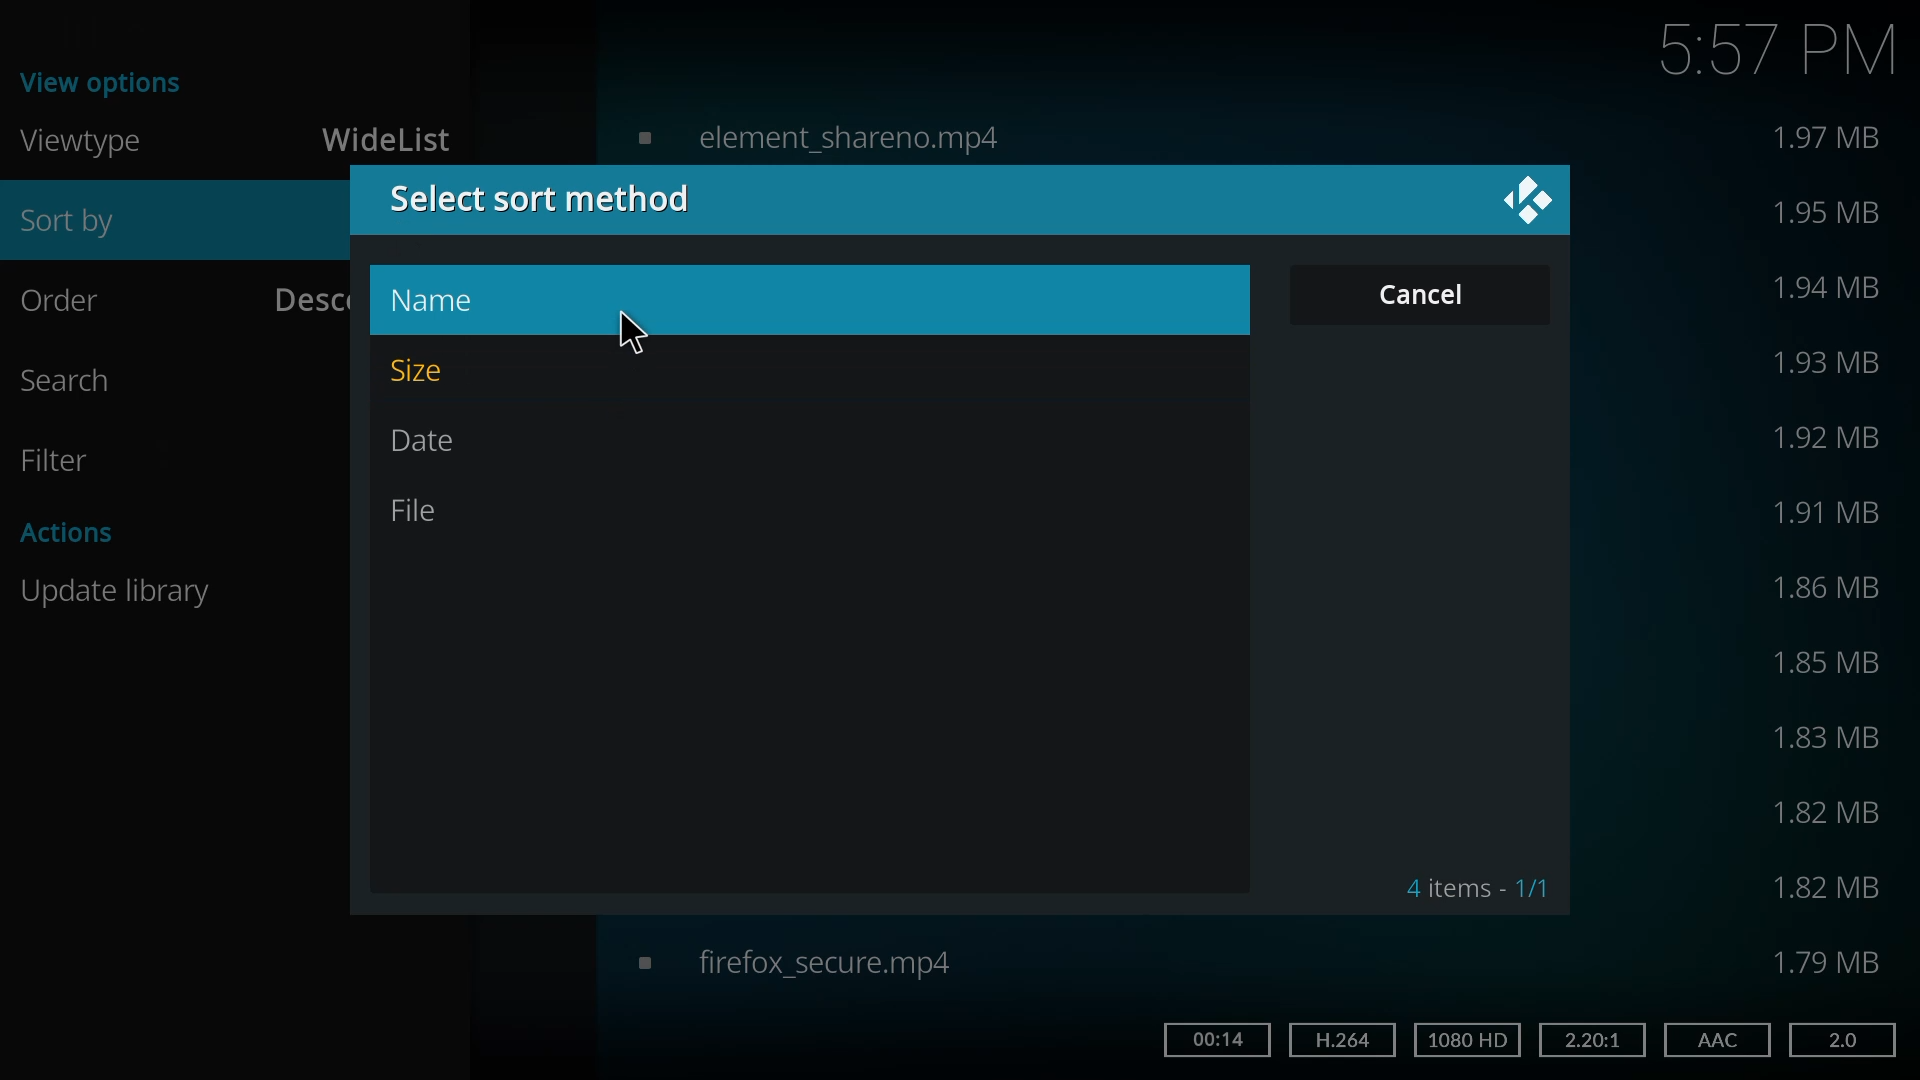  What do you see at coordinates (78, 299) in the screenshot?
I see `order` at bounding box center [78, 299].